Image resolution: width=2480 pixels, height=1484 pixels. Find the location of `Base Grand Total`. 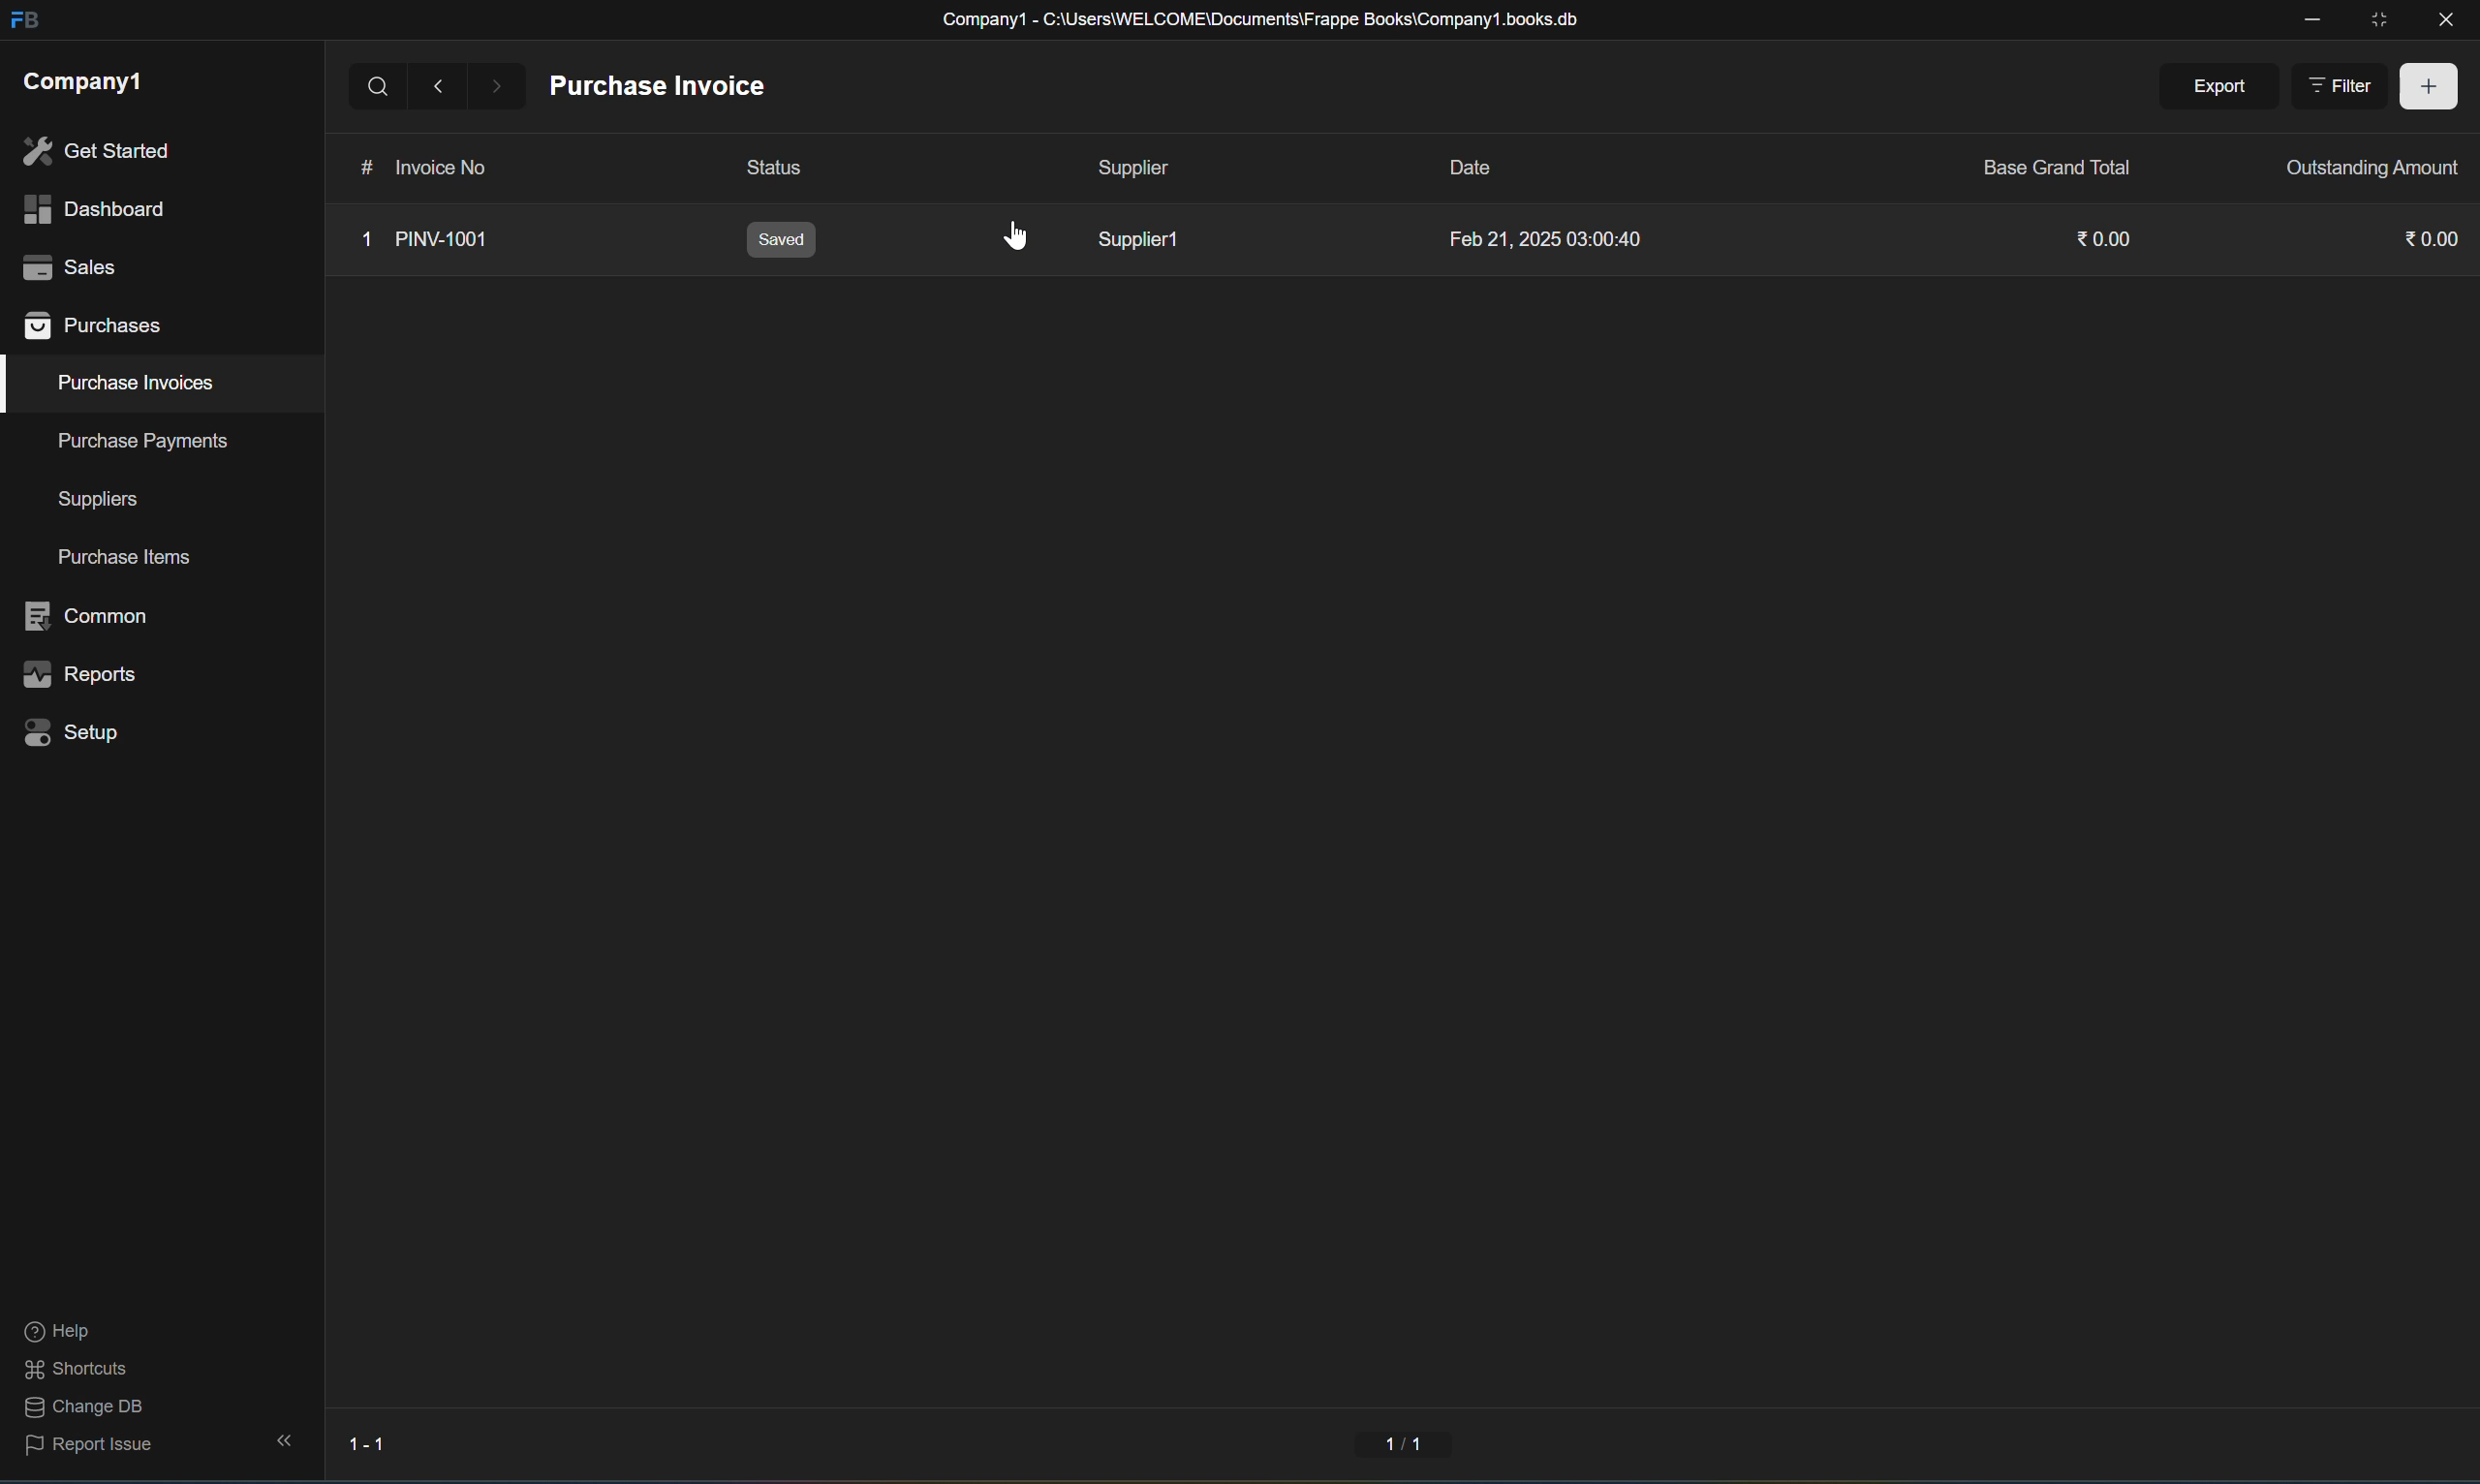

Base Grand Total is located at coordinates (2057, 166).